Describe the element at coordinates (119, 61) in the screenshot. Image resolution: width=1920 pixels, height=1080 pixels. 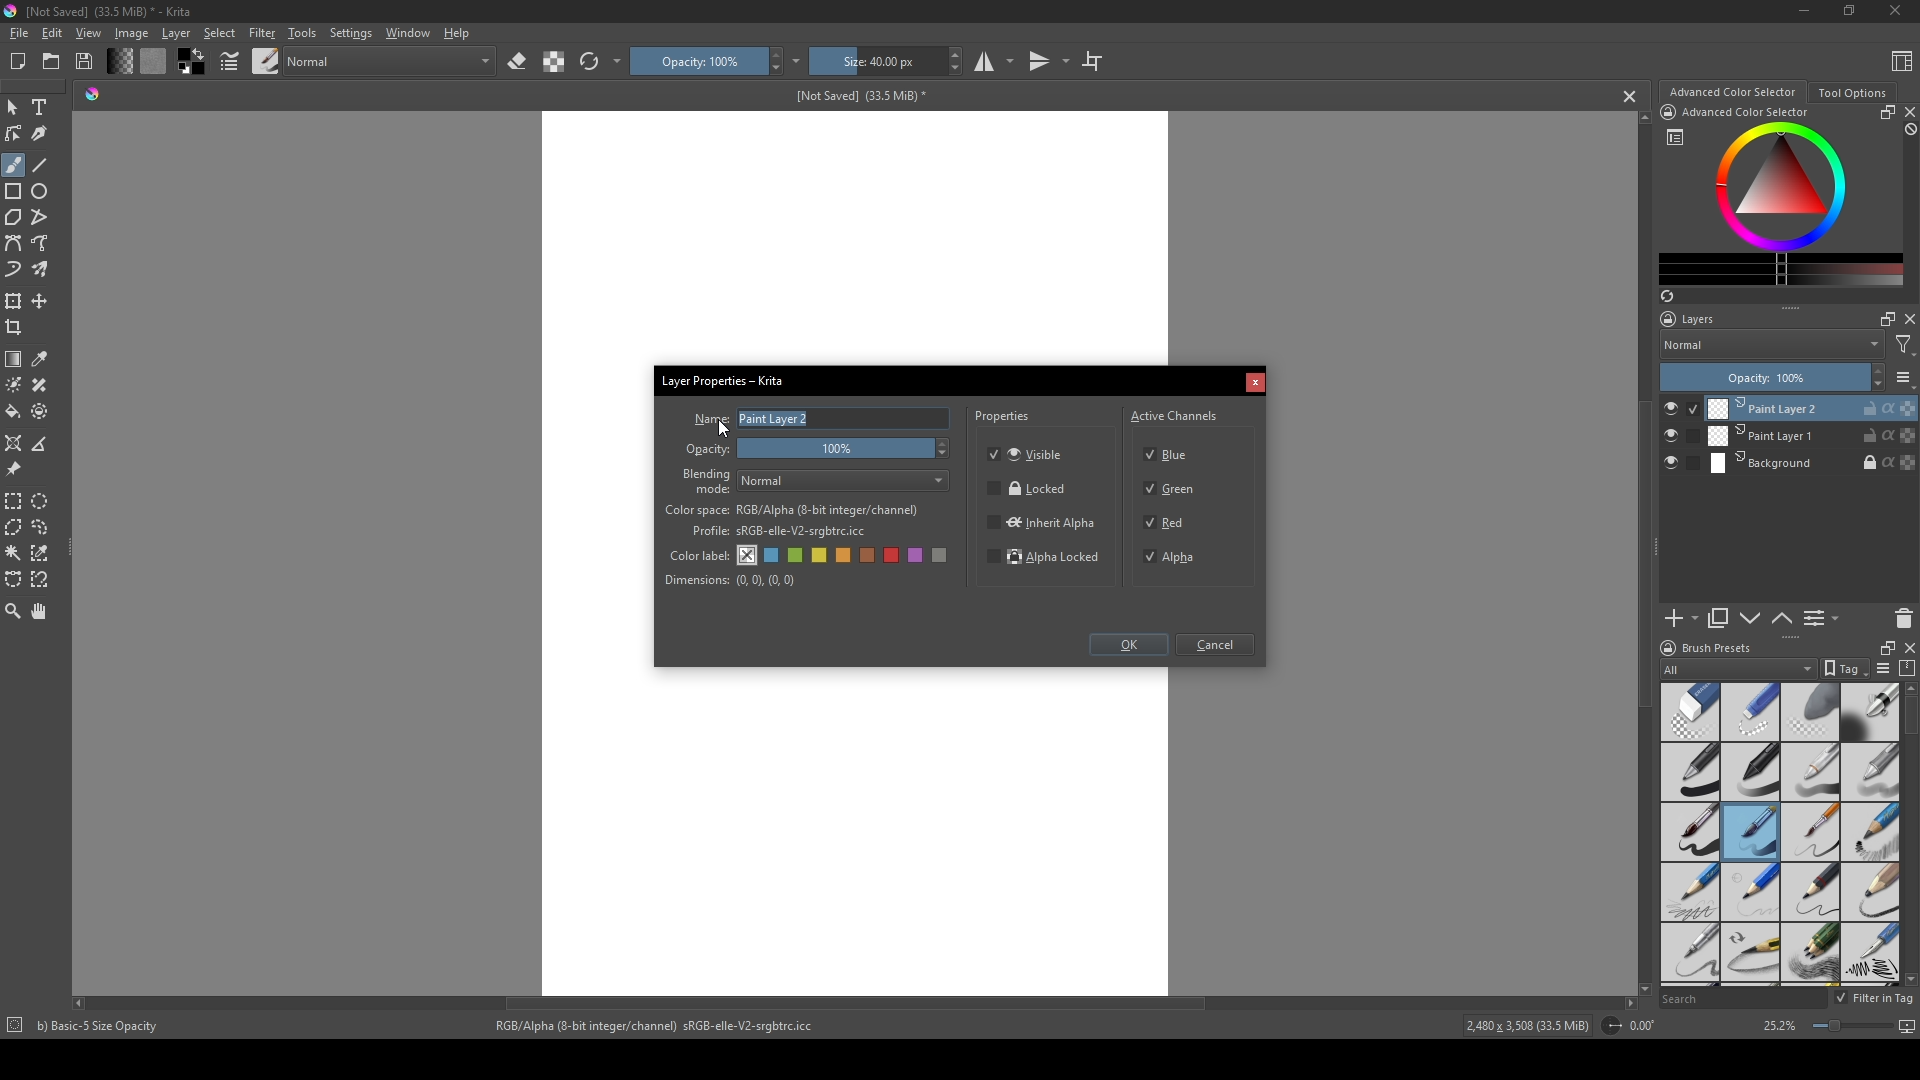
I see `change shade` at that location.